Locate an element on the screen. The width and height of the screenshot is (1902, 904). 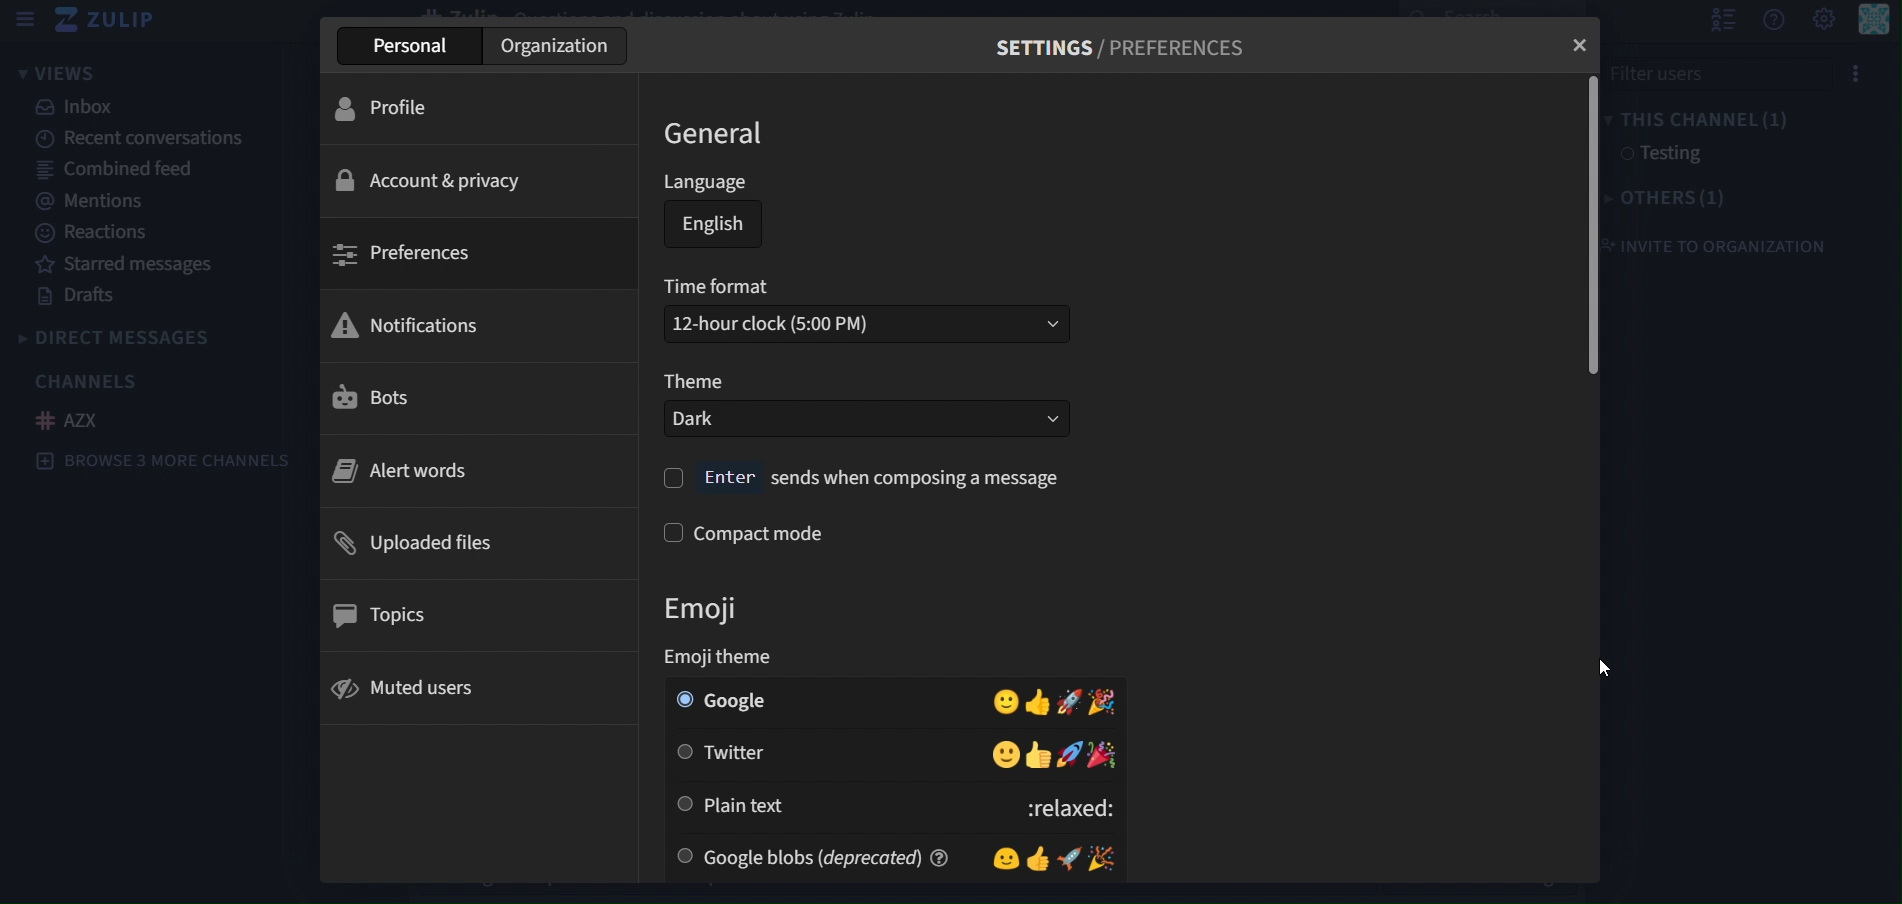
File User is located at coordinates (1715, 74).